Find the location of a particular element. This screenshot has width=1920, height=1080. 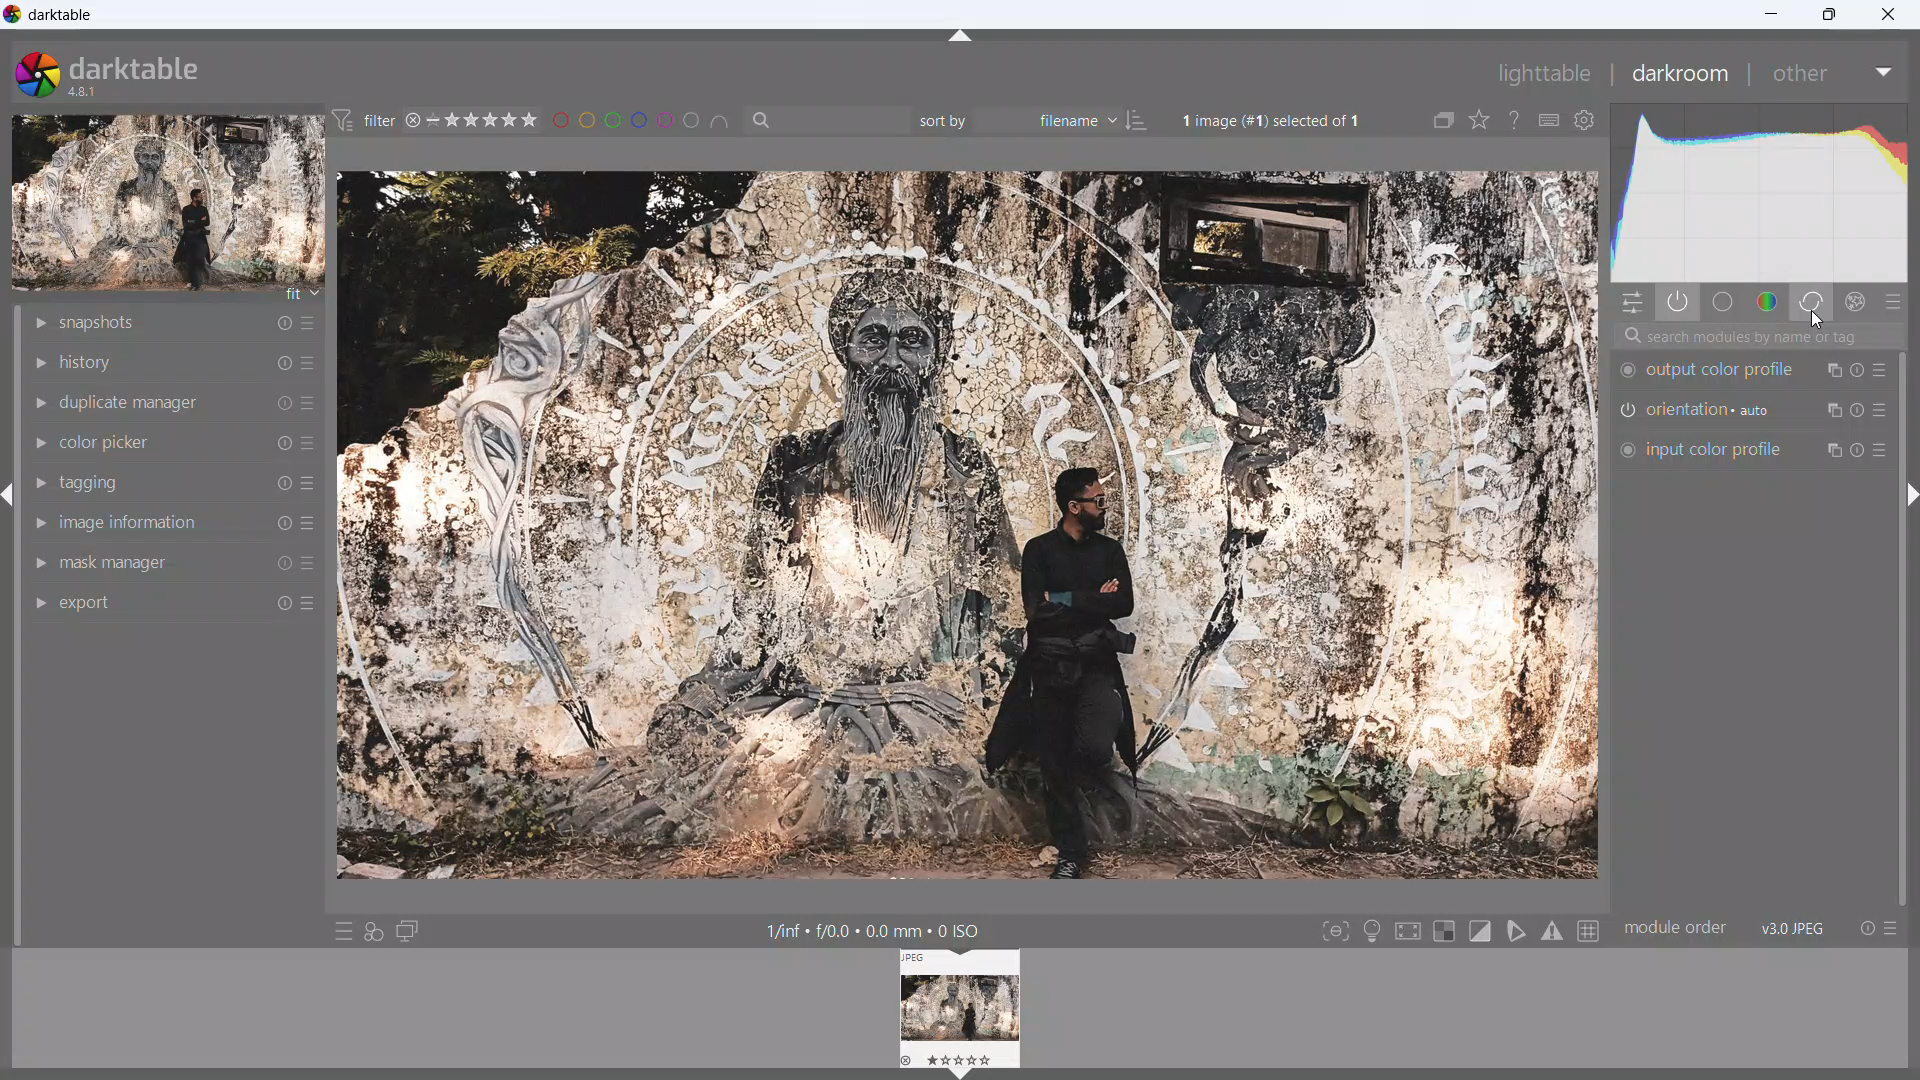

filter by text from images metadata is located at coordinates (826, 120).